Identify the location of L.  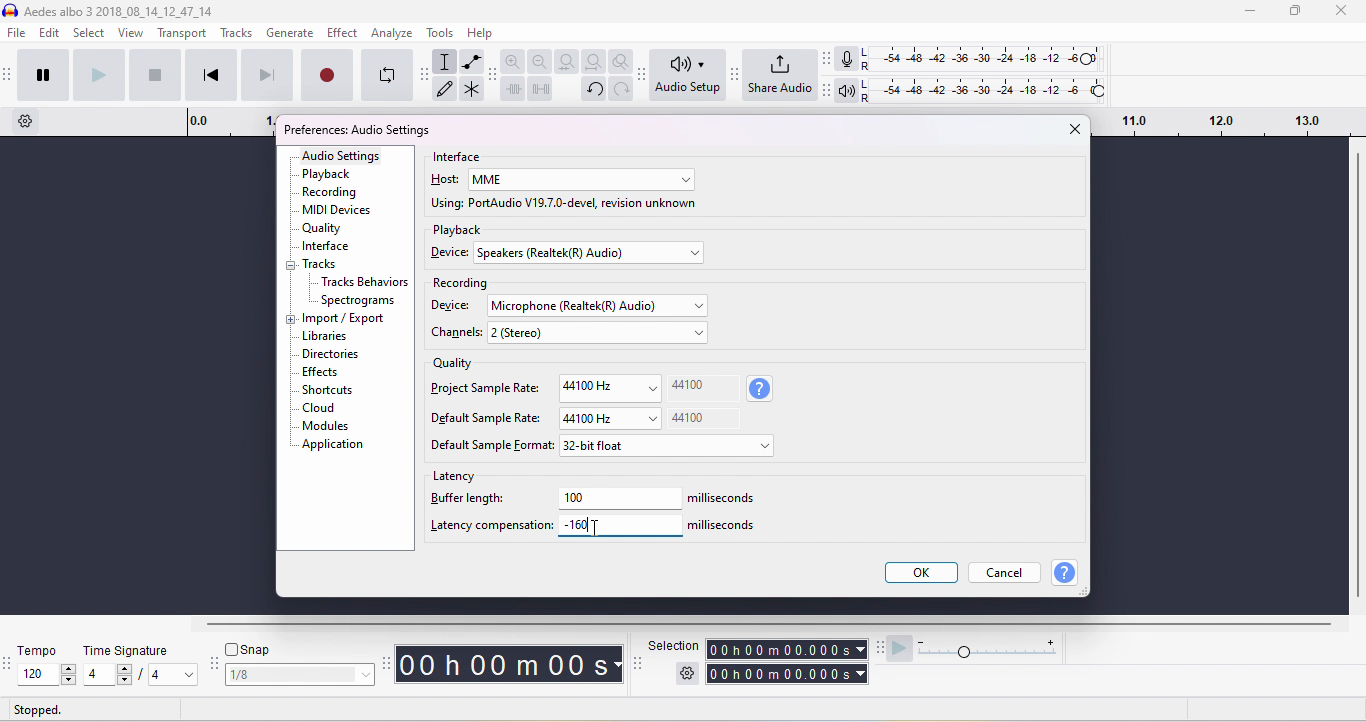
(869, 85).